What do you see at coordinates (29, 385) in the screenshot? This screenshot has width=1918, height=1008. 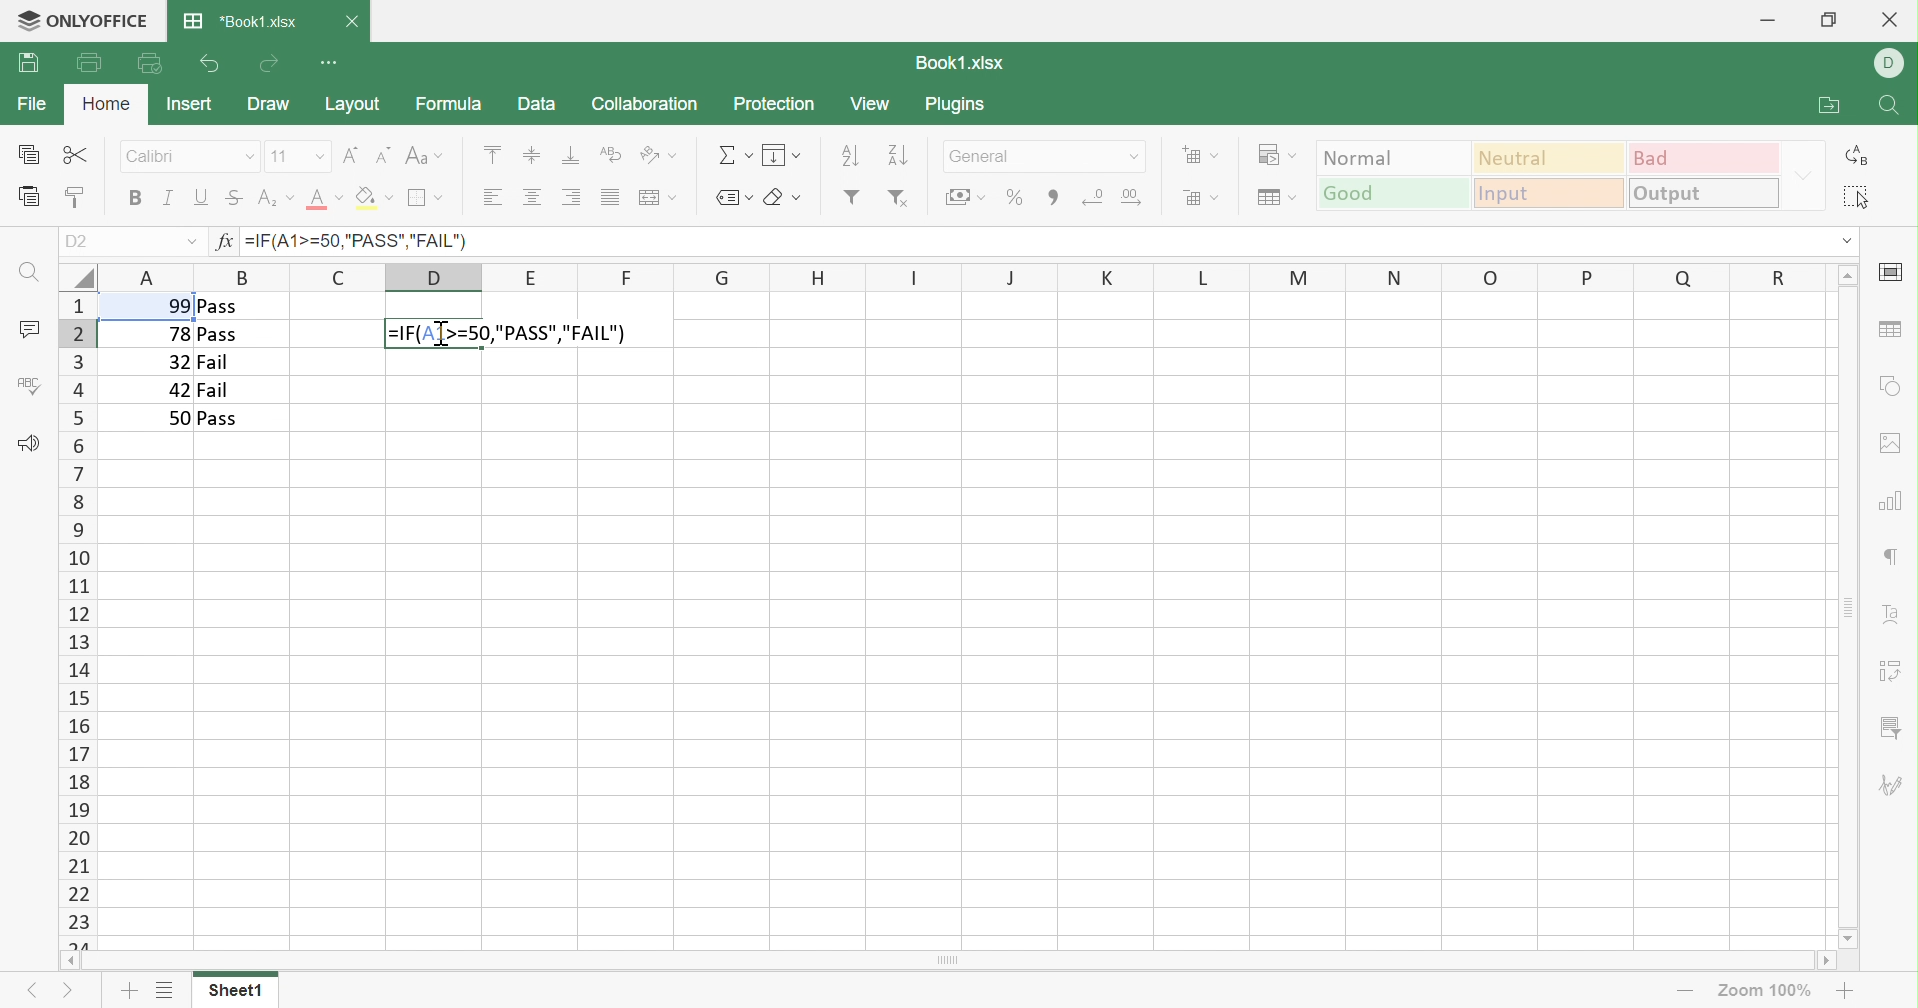 I see `Spell checking` at bounding box center [29, 385].